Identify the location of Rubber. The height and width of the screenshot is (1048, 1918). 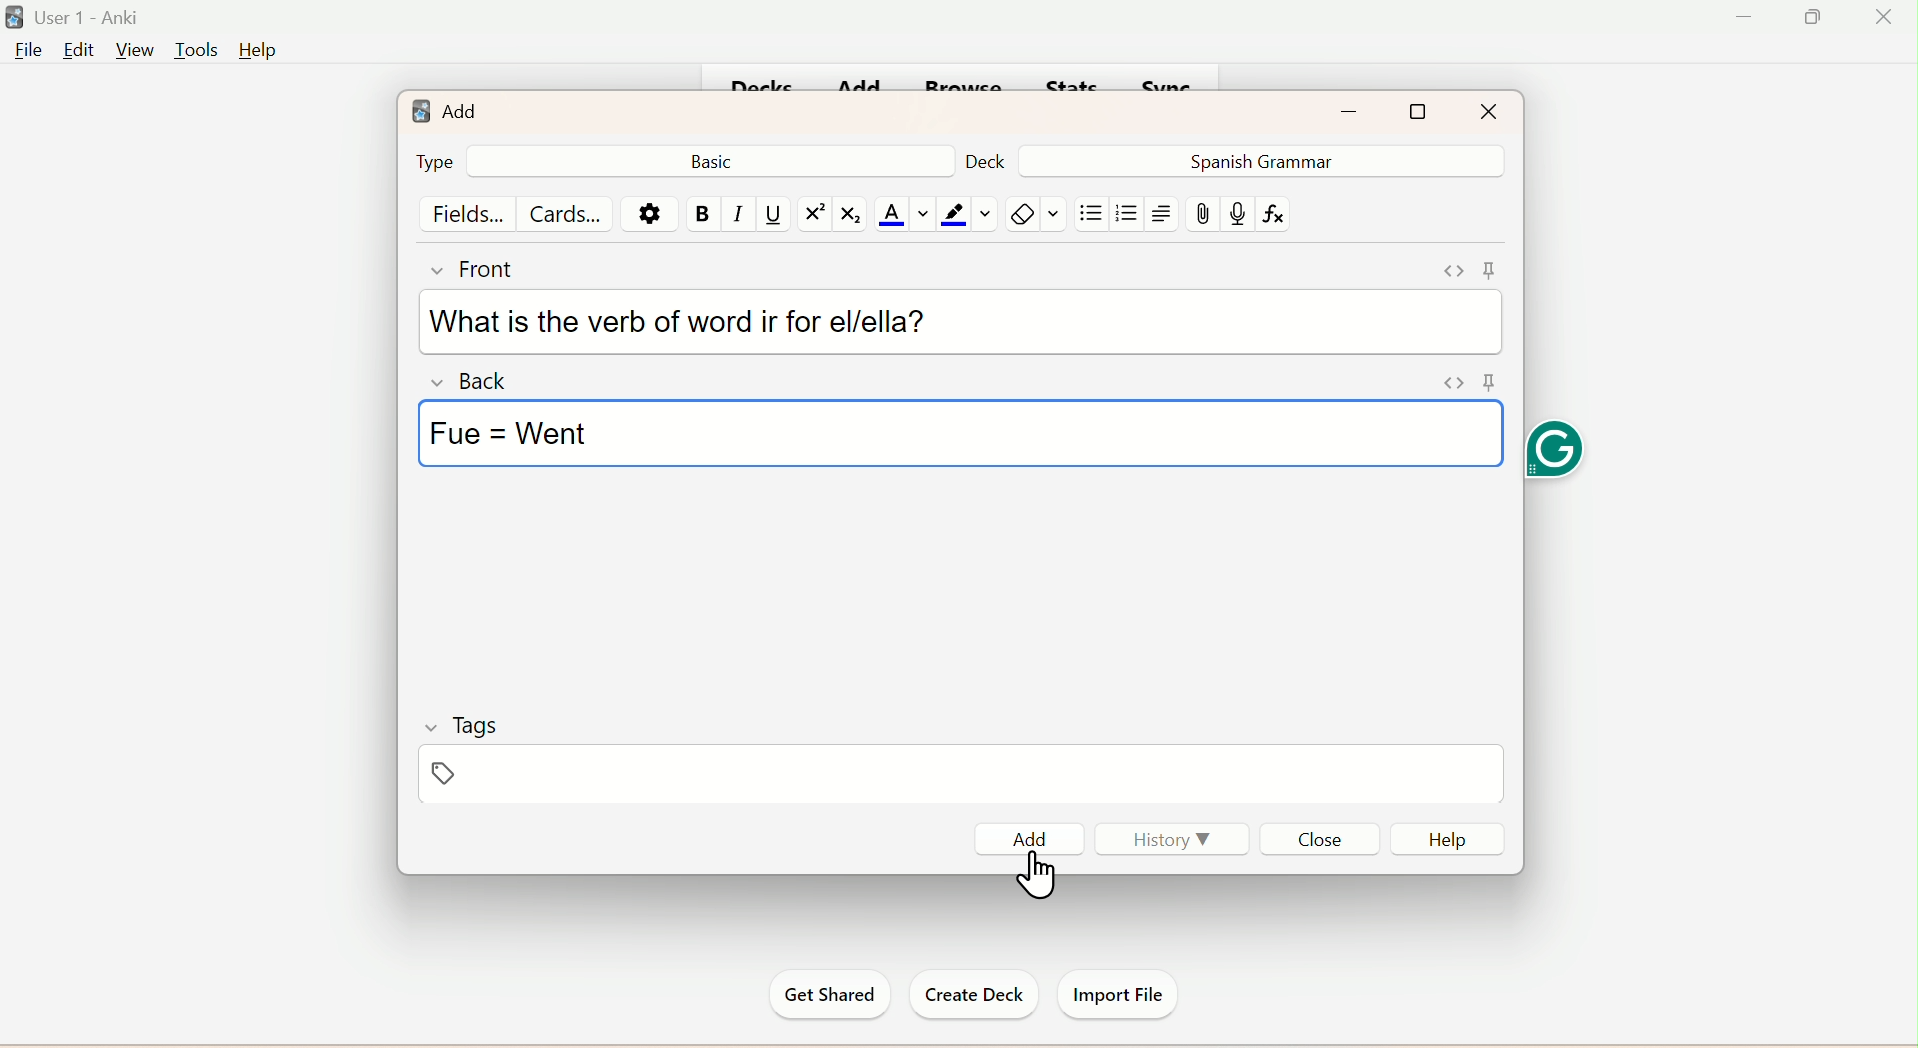
(1039, 216).